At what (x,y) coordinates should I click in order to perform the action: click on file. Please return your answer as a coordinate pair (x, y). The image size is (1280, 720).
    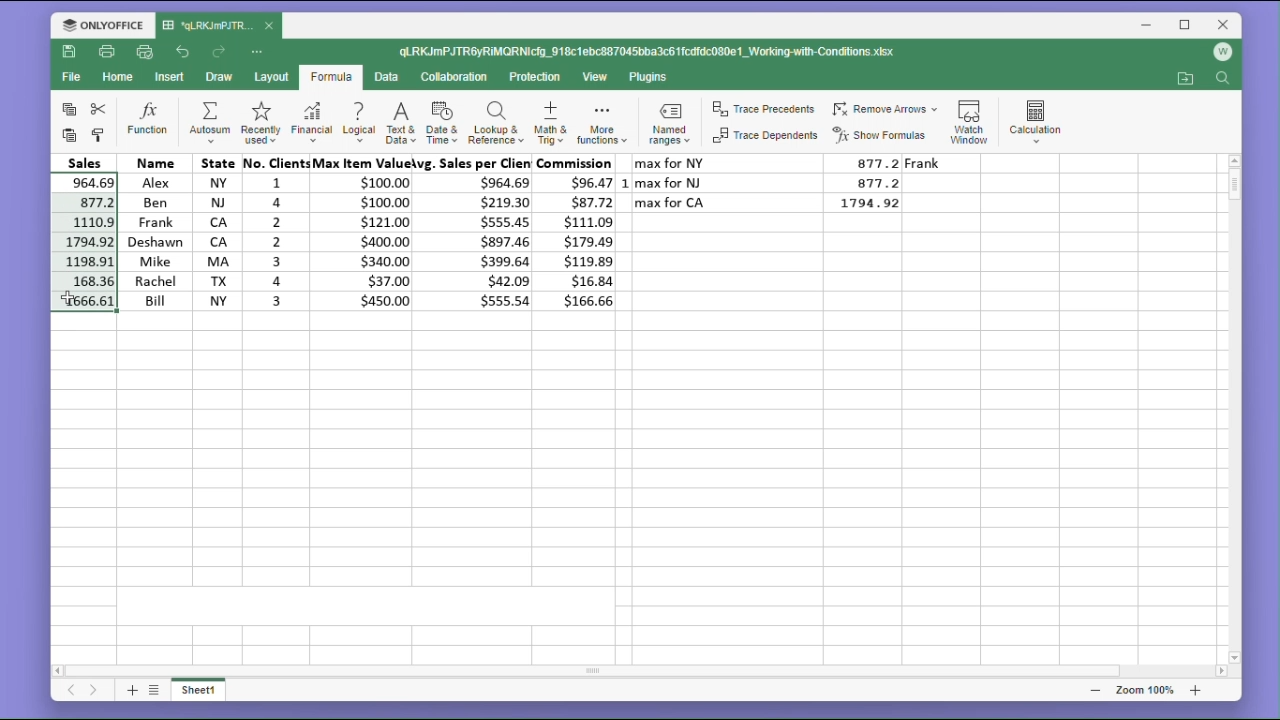
    Looking at the image, I should click on (71, 80).